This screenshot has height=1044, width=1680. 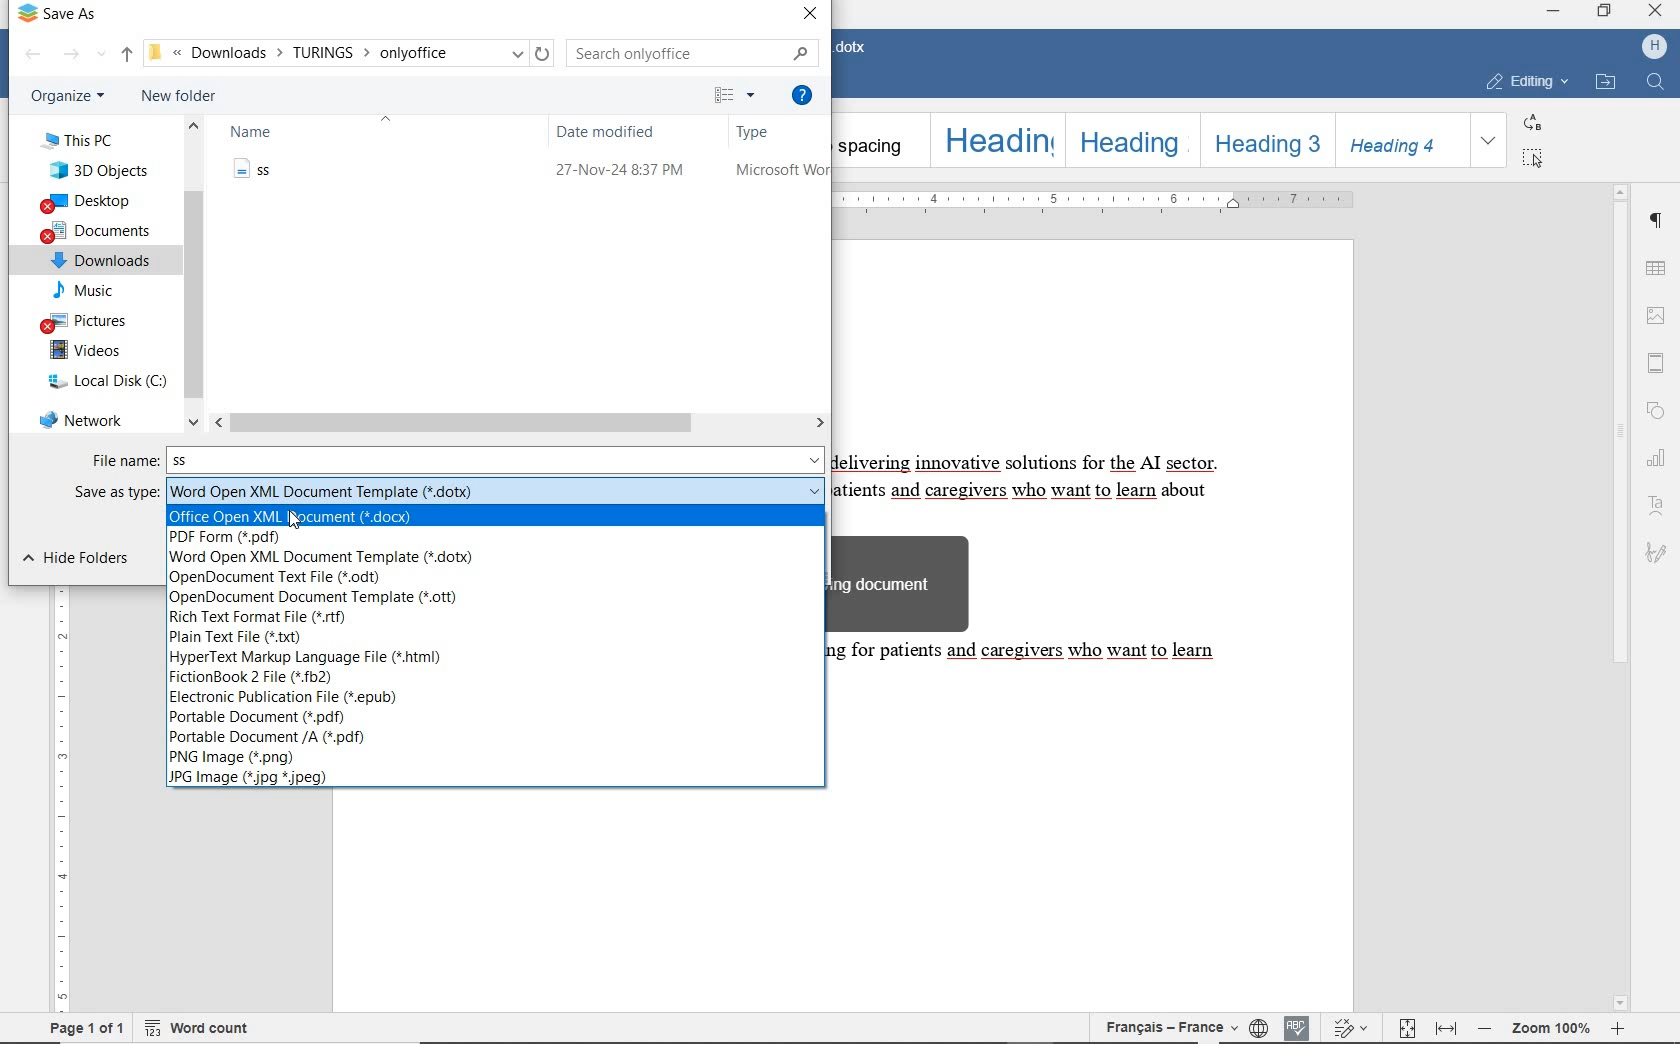 I want to click on DOTX, so click(x=496, y=491).